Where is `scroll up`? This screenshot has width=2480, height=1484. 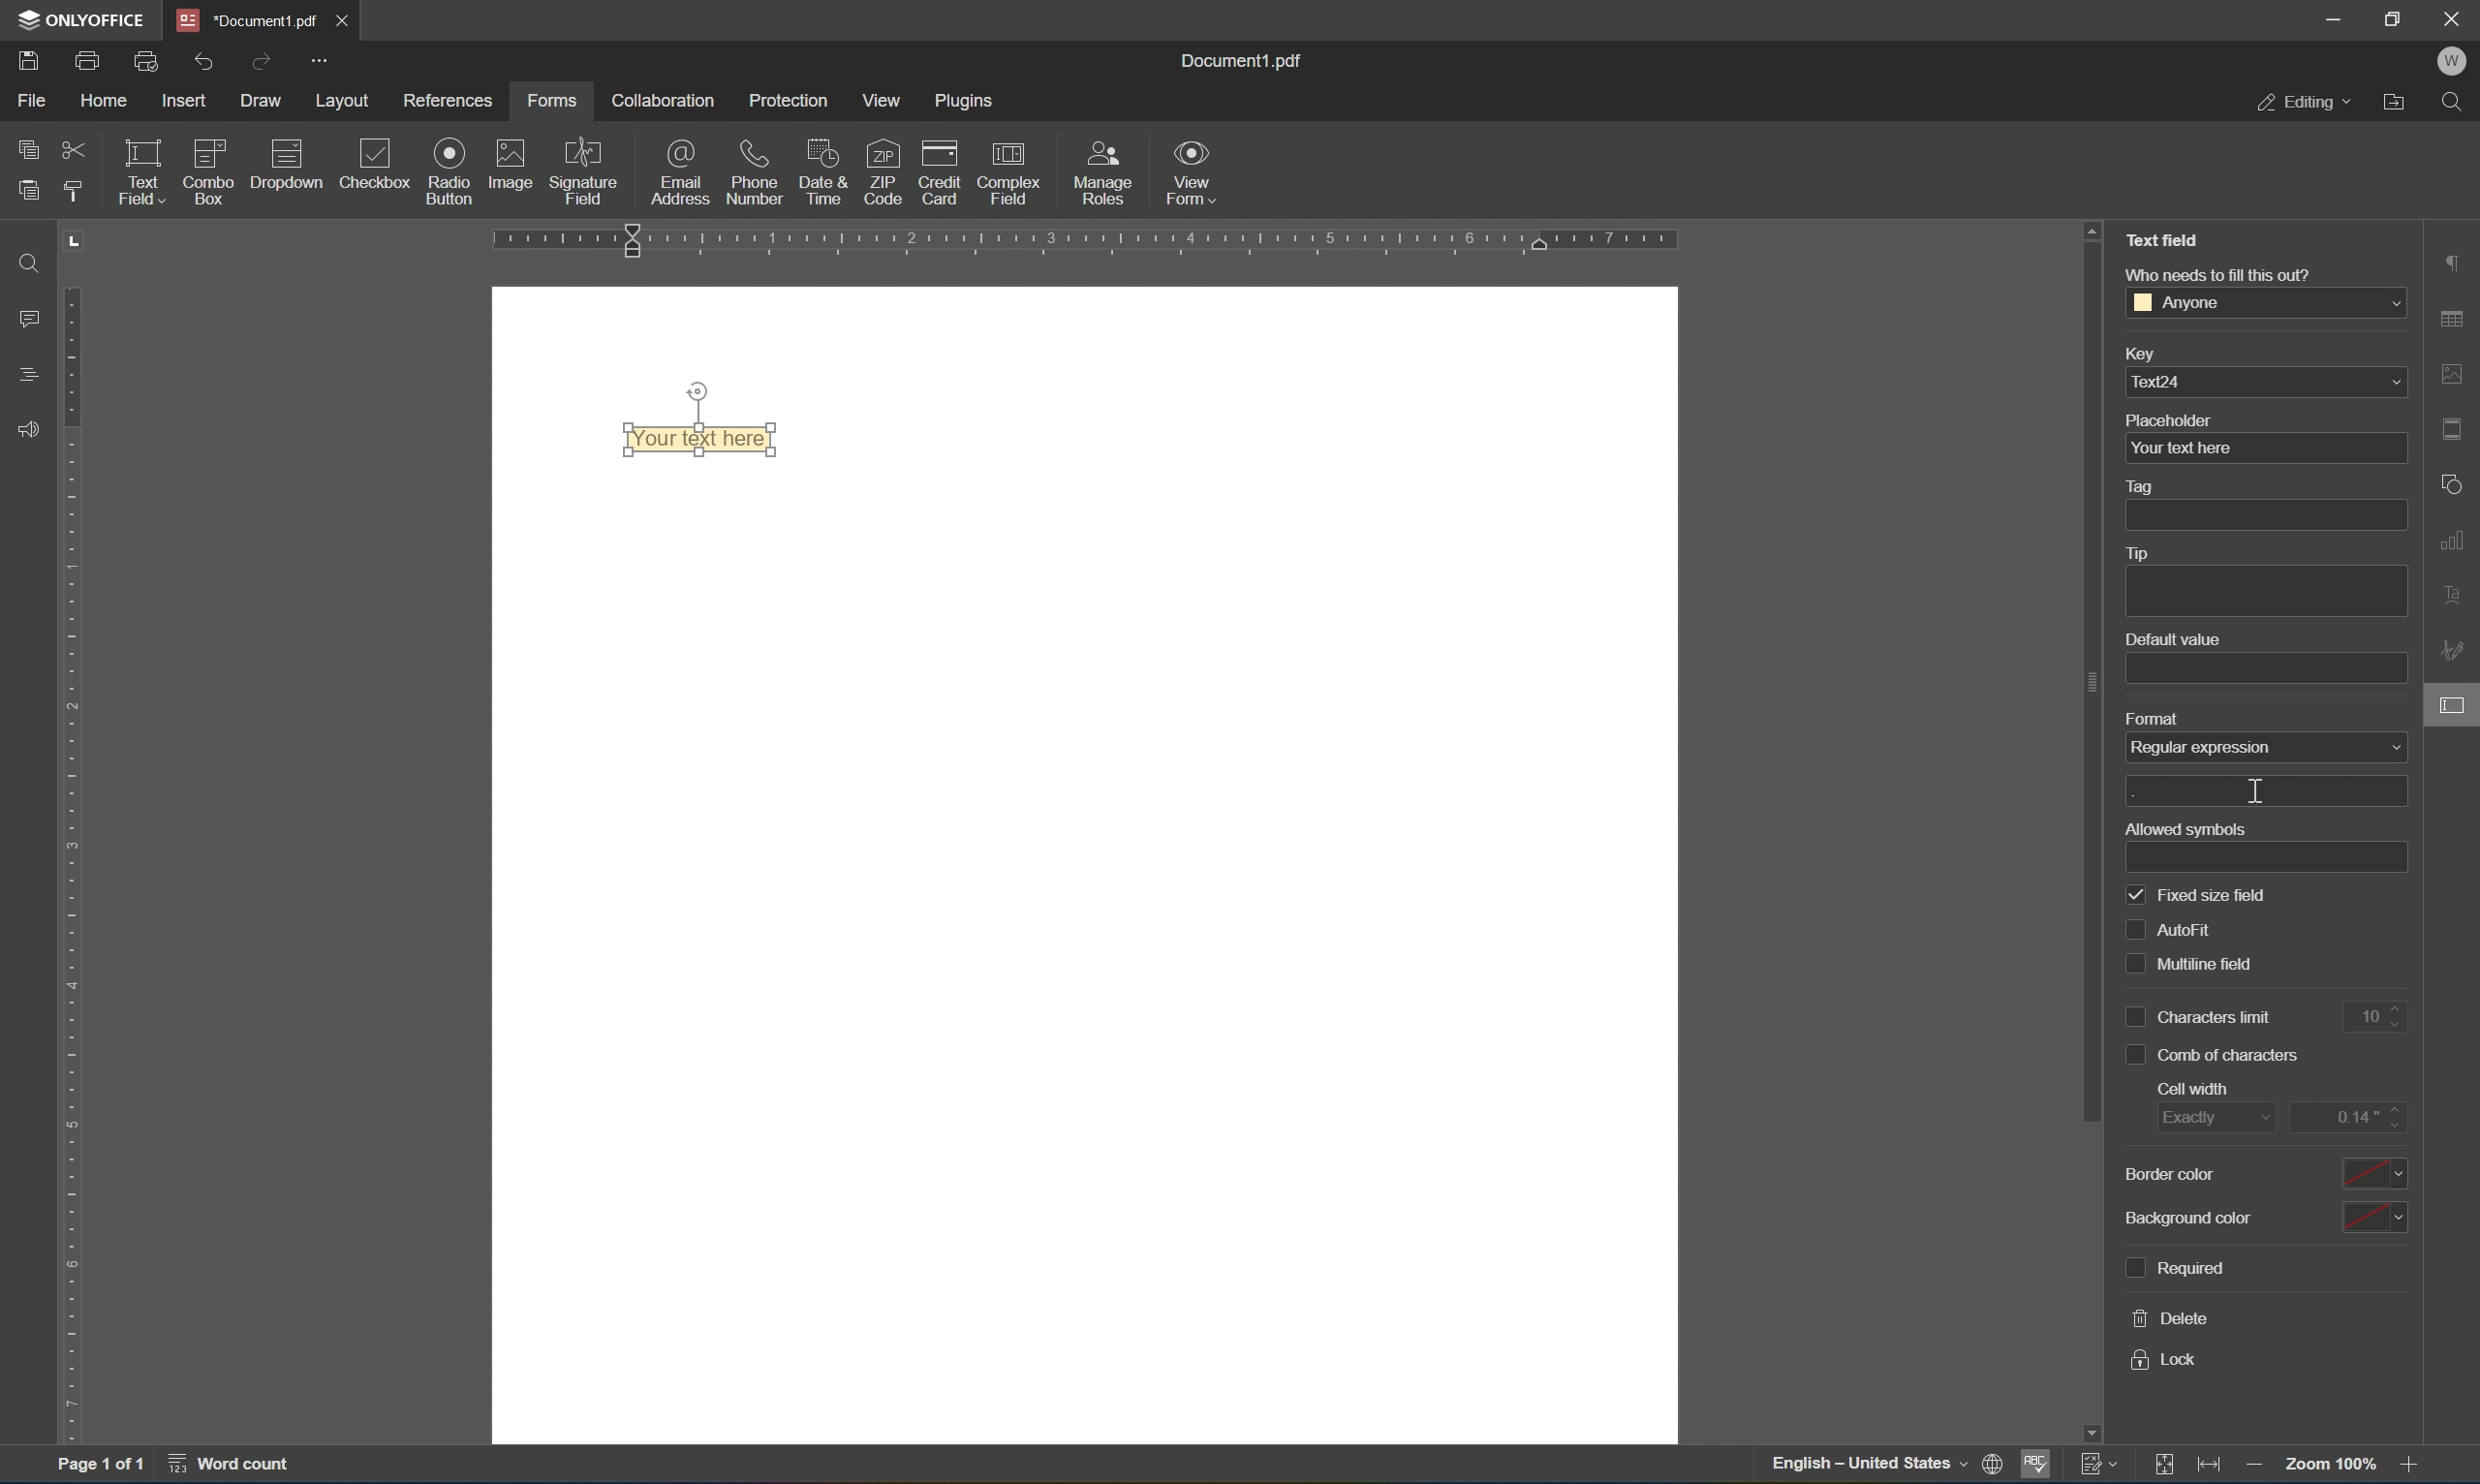
scroll up is located at coordinates (2092, 228).